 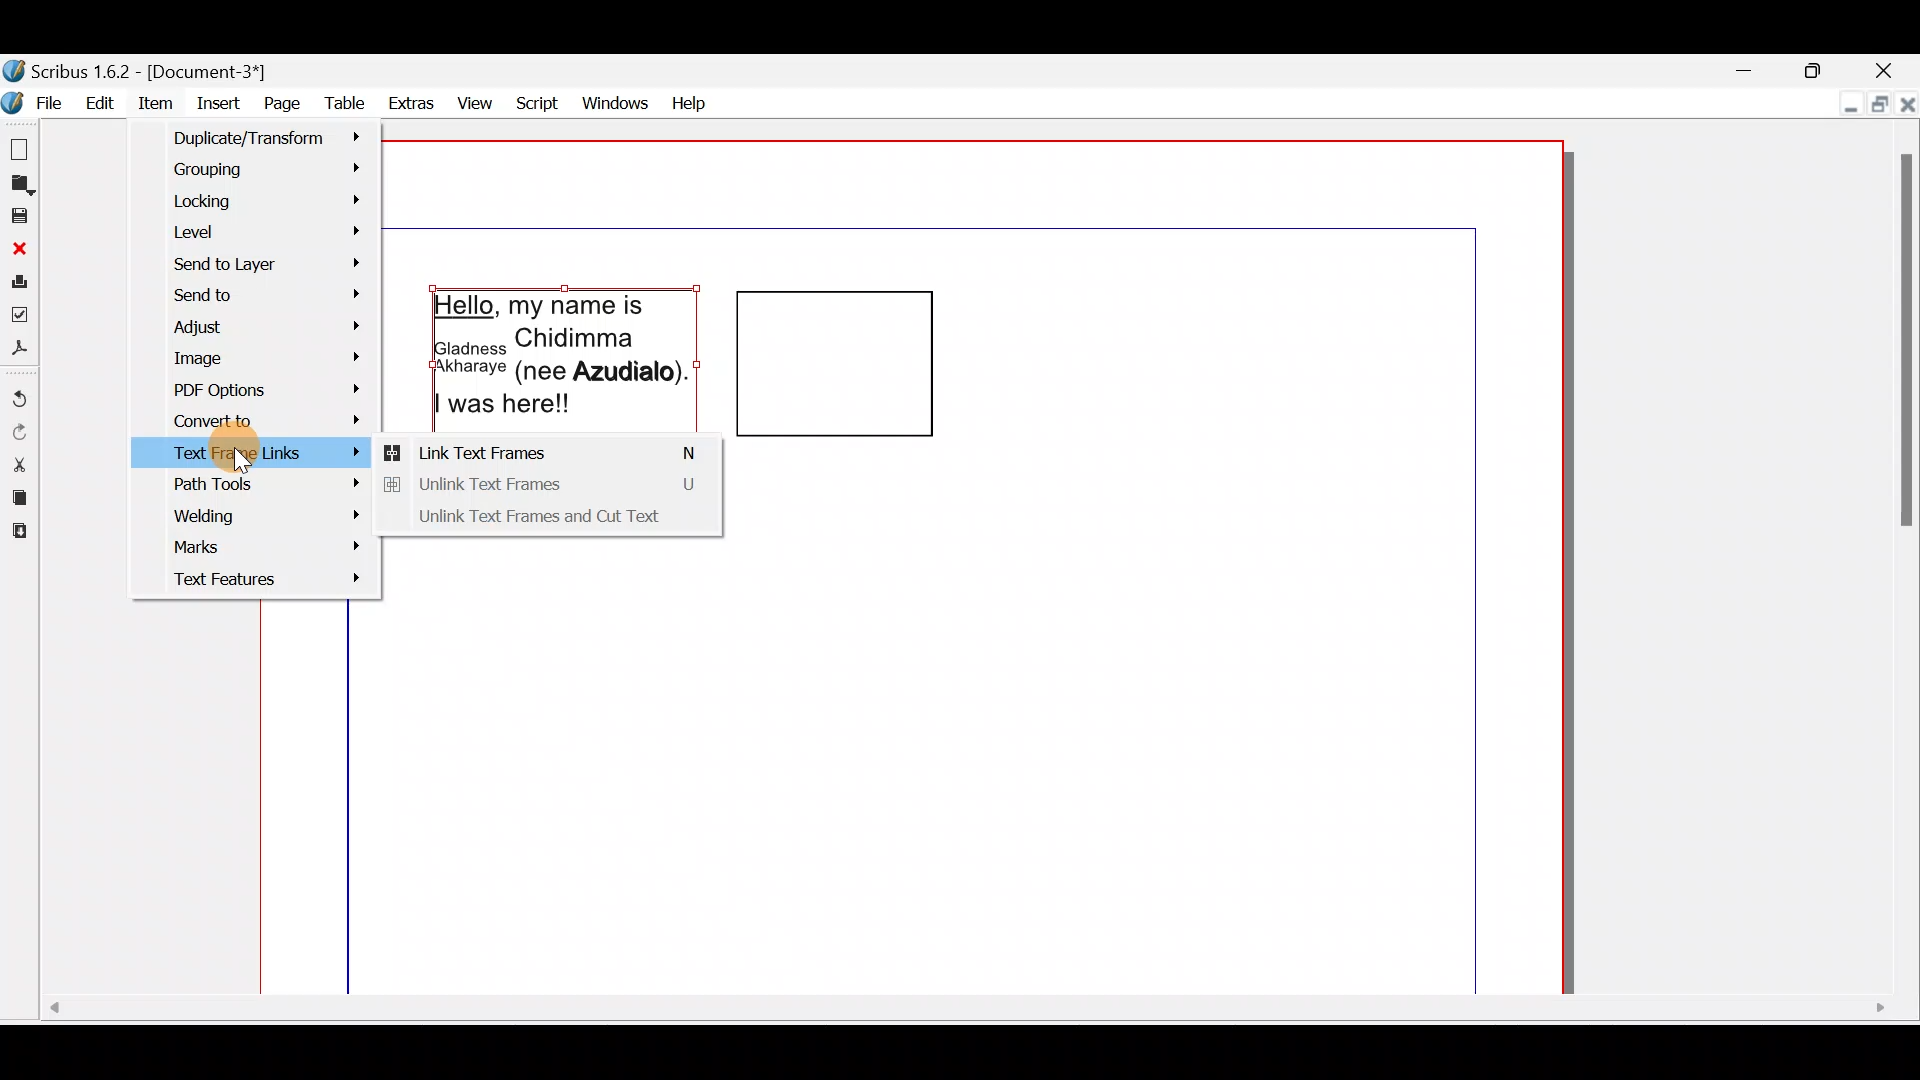 What do you see at coordinates (19, 215) in the screenshot?
I see `Save` at bounding box center [19, 215].